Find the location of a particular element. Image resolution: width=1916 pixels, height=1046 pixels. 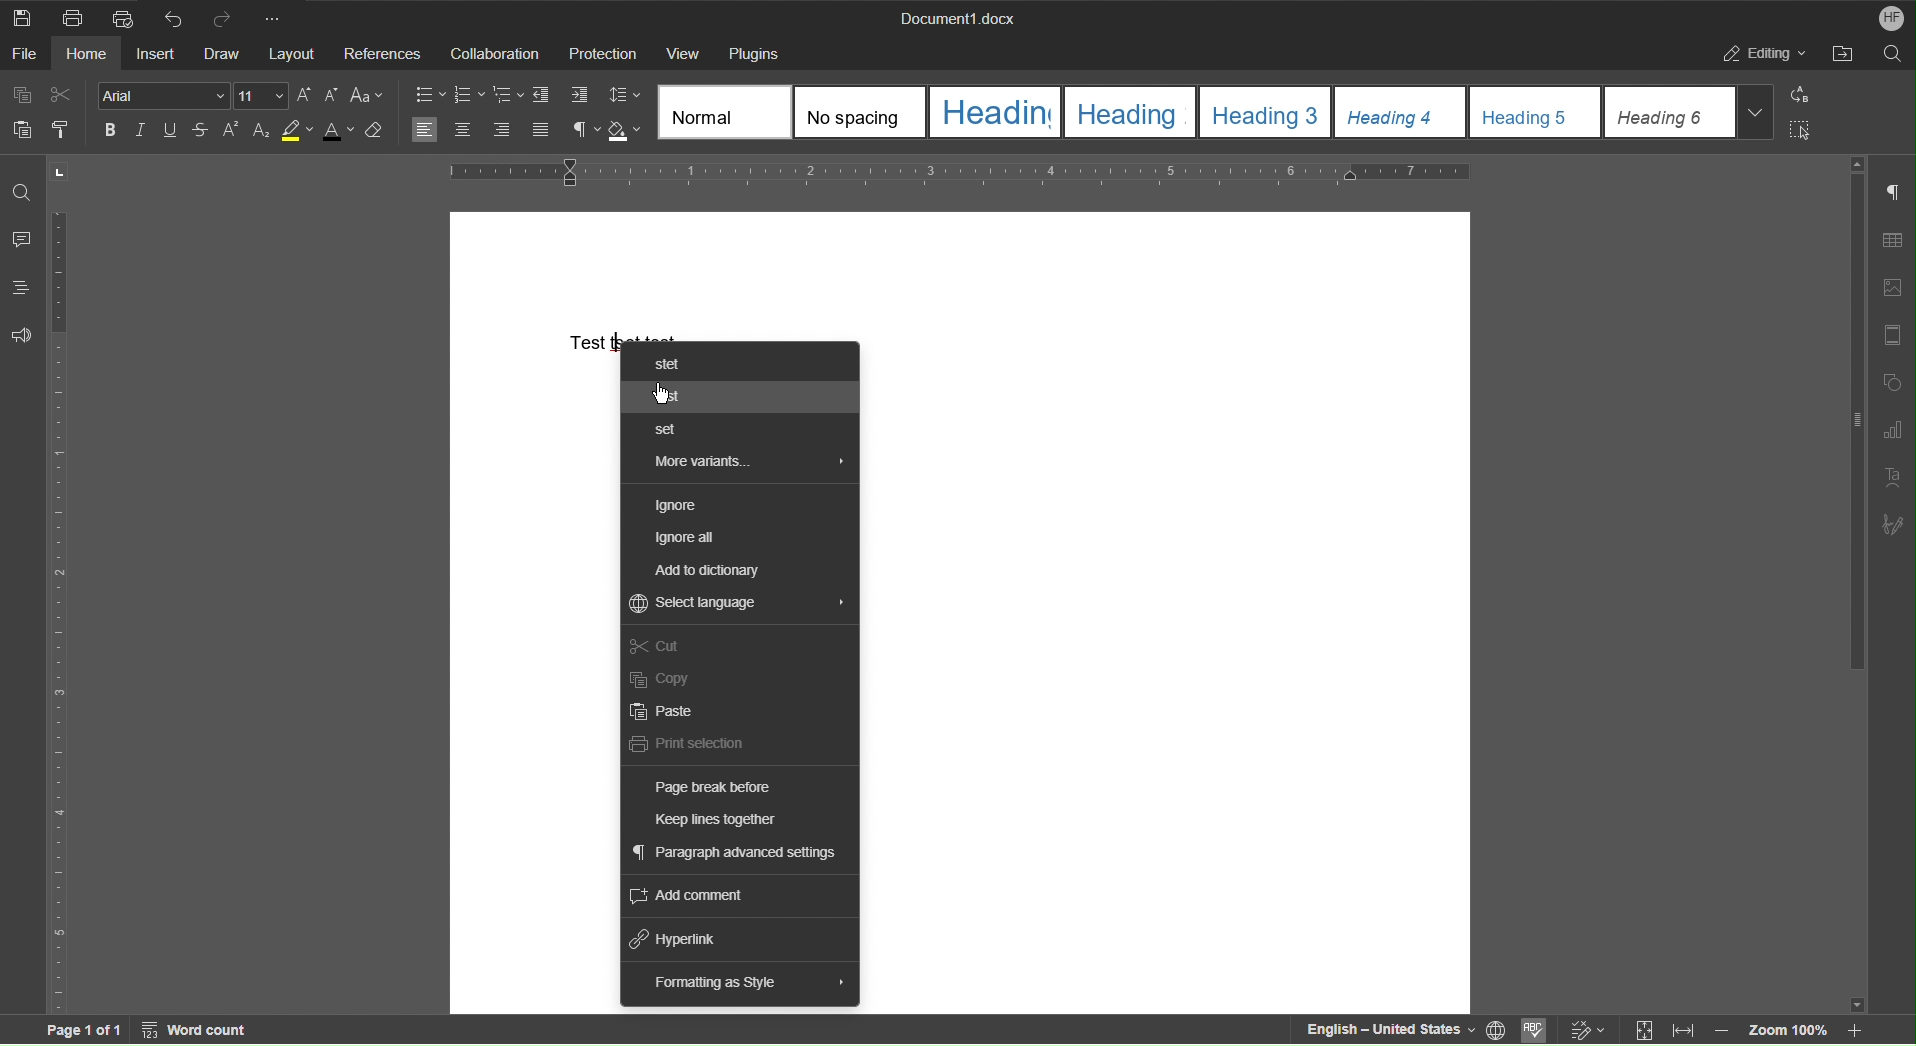

Cursor is located at coordinates (665, 397).